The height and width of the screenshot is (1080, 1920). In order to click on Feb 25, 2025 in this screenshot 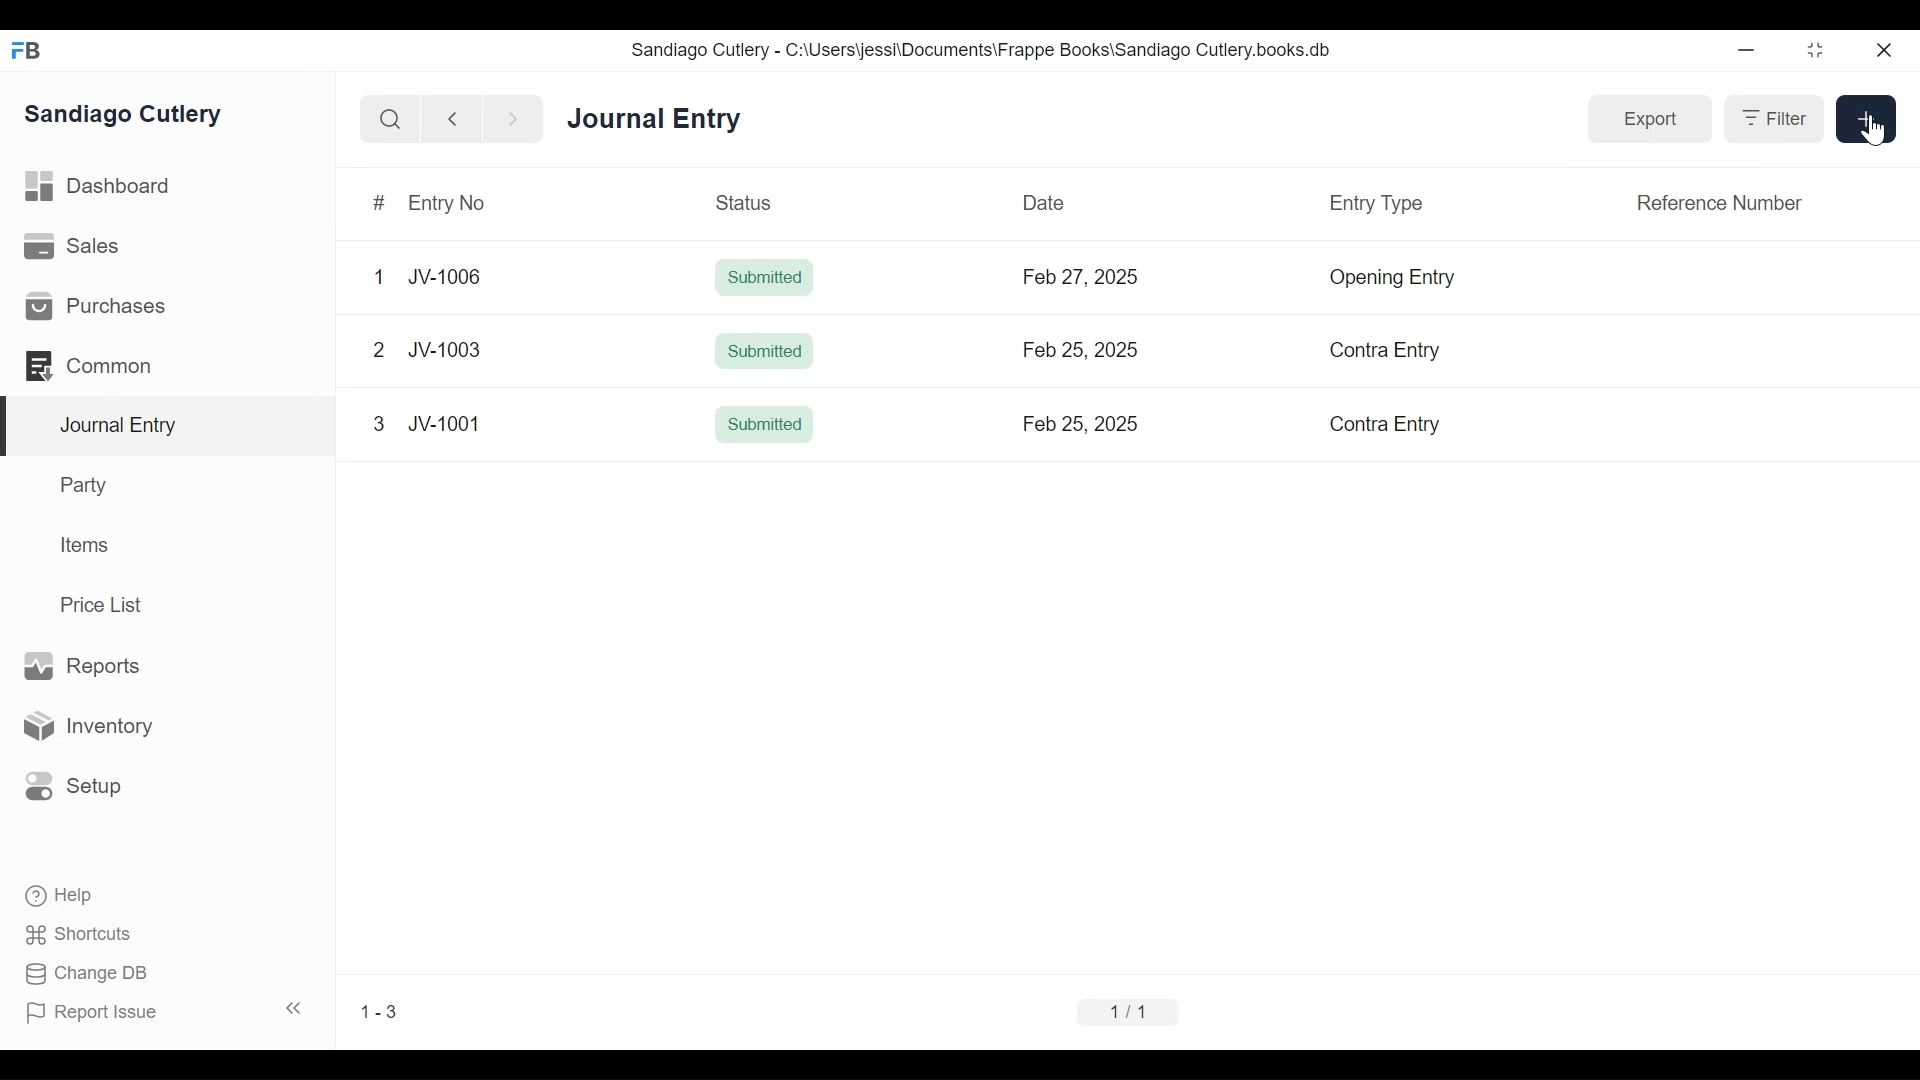, I will do `click(1074, 424)`.